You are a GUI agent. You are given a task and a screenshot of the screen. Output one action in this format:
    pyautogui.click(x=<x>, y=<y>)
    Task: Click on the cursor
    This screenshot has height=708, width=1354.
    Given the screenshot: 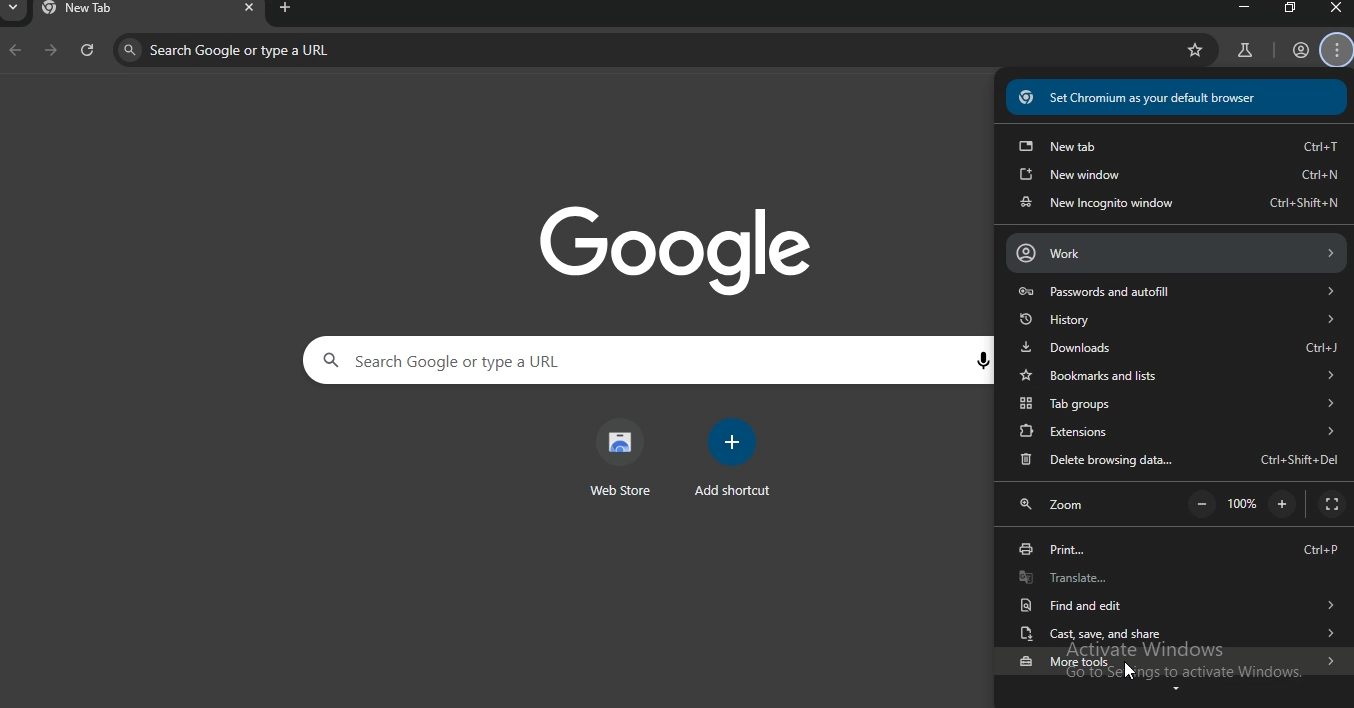 What is the action you would take?
    pyautogui.click(x=1131, y=676)
    